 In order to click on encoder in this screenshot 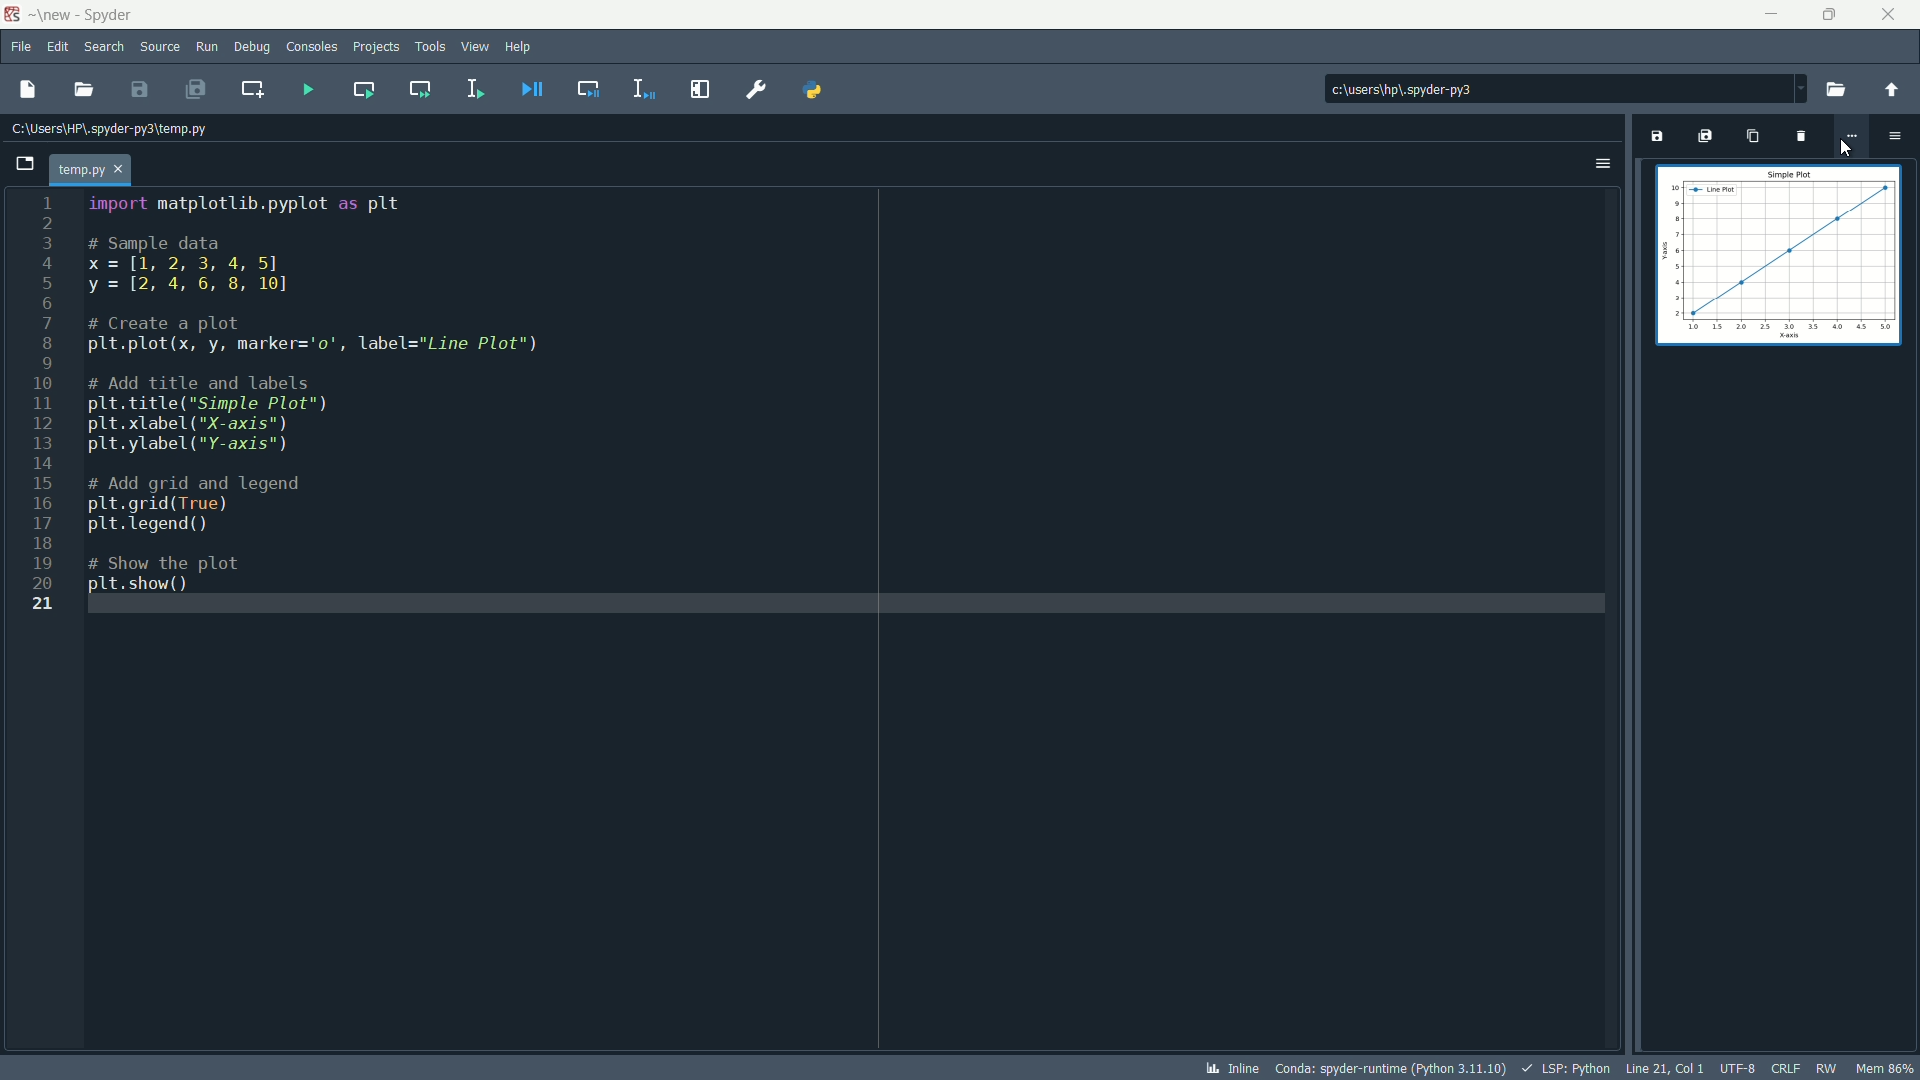, I will do `click(1738, 1068)`.